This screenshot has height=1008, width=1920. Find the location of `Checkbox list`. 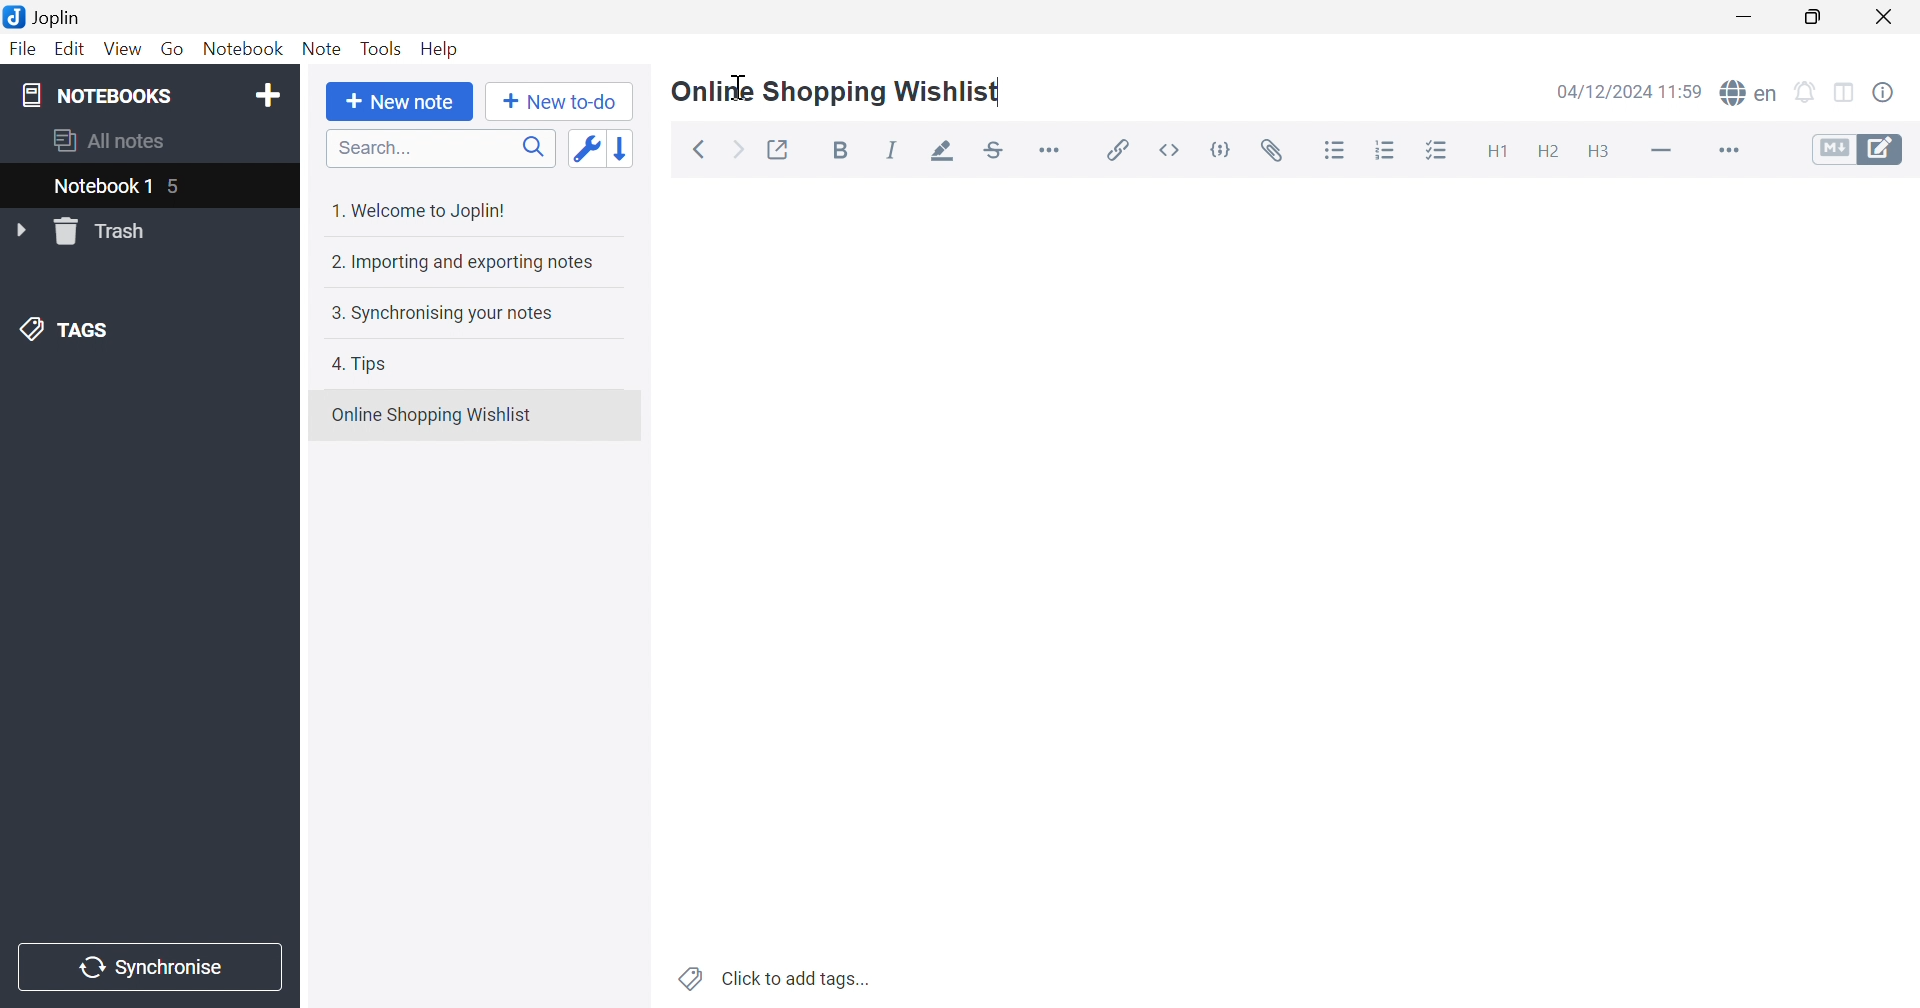

Checkbox list is located at coordinates (1442, 150).